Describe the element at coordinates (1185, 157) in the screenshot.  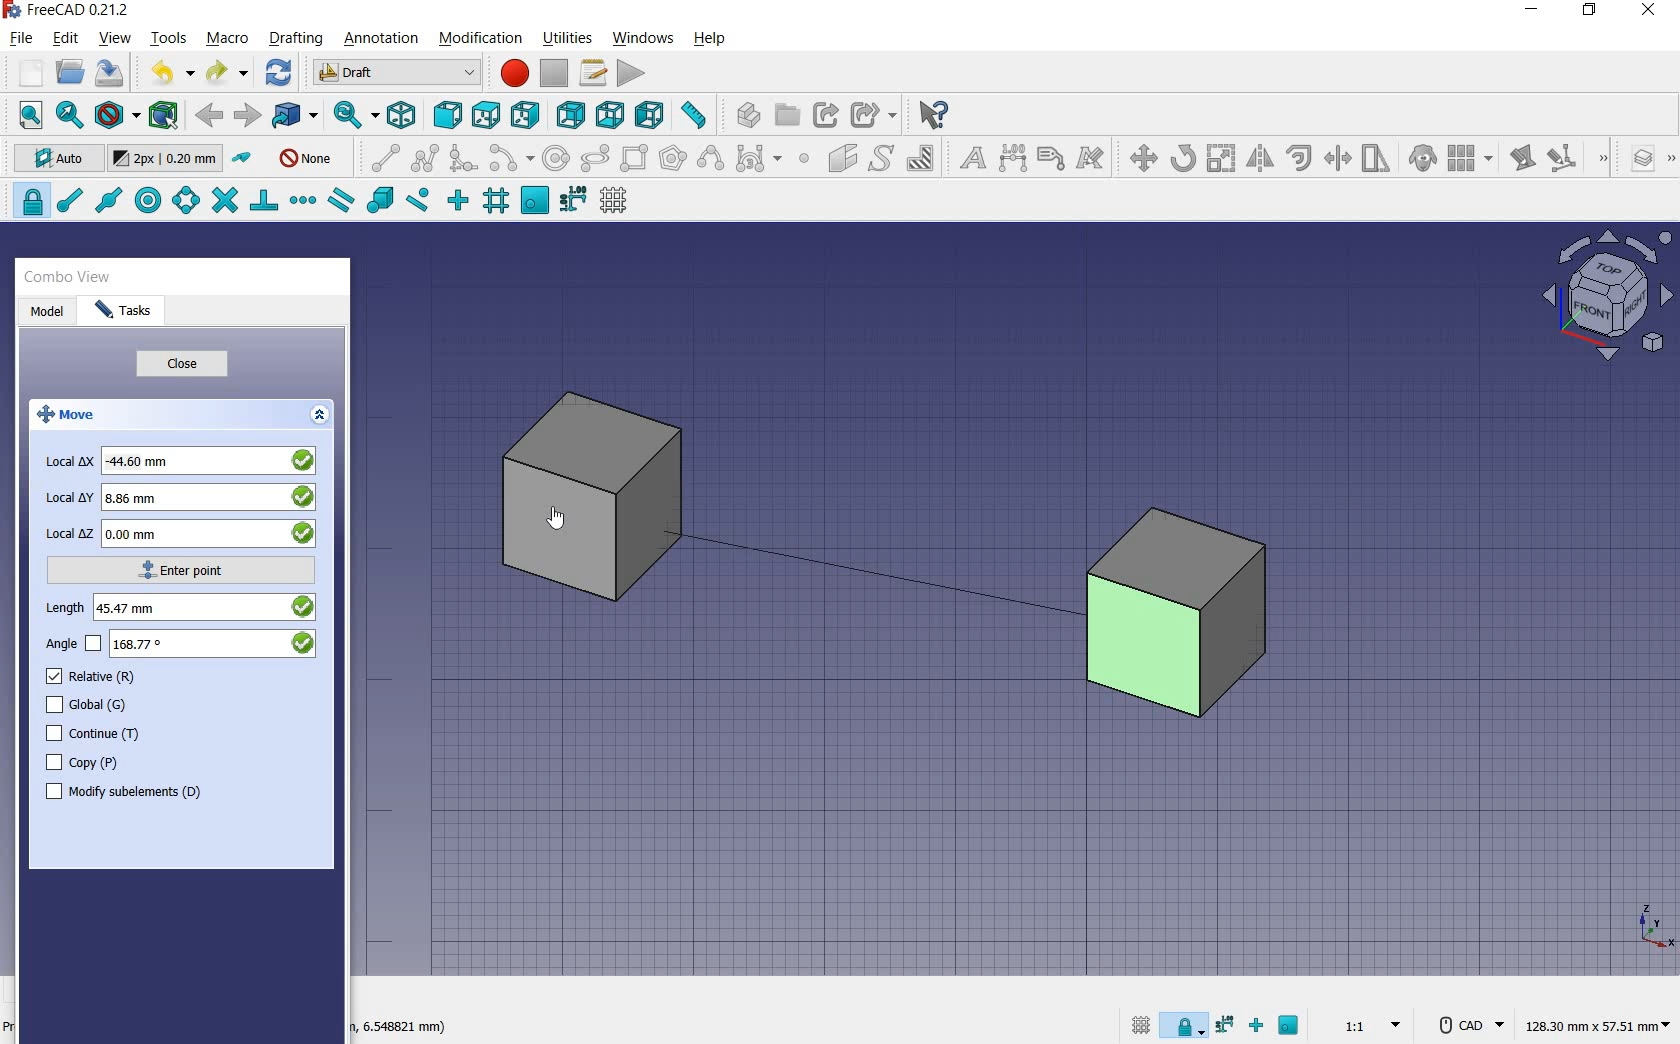
I see `rotate` at that location.